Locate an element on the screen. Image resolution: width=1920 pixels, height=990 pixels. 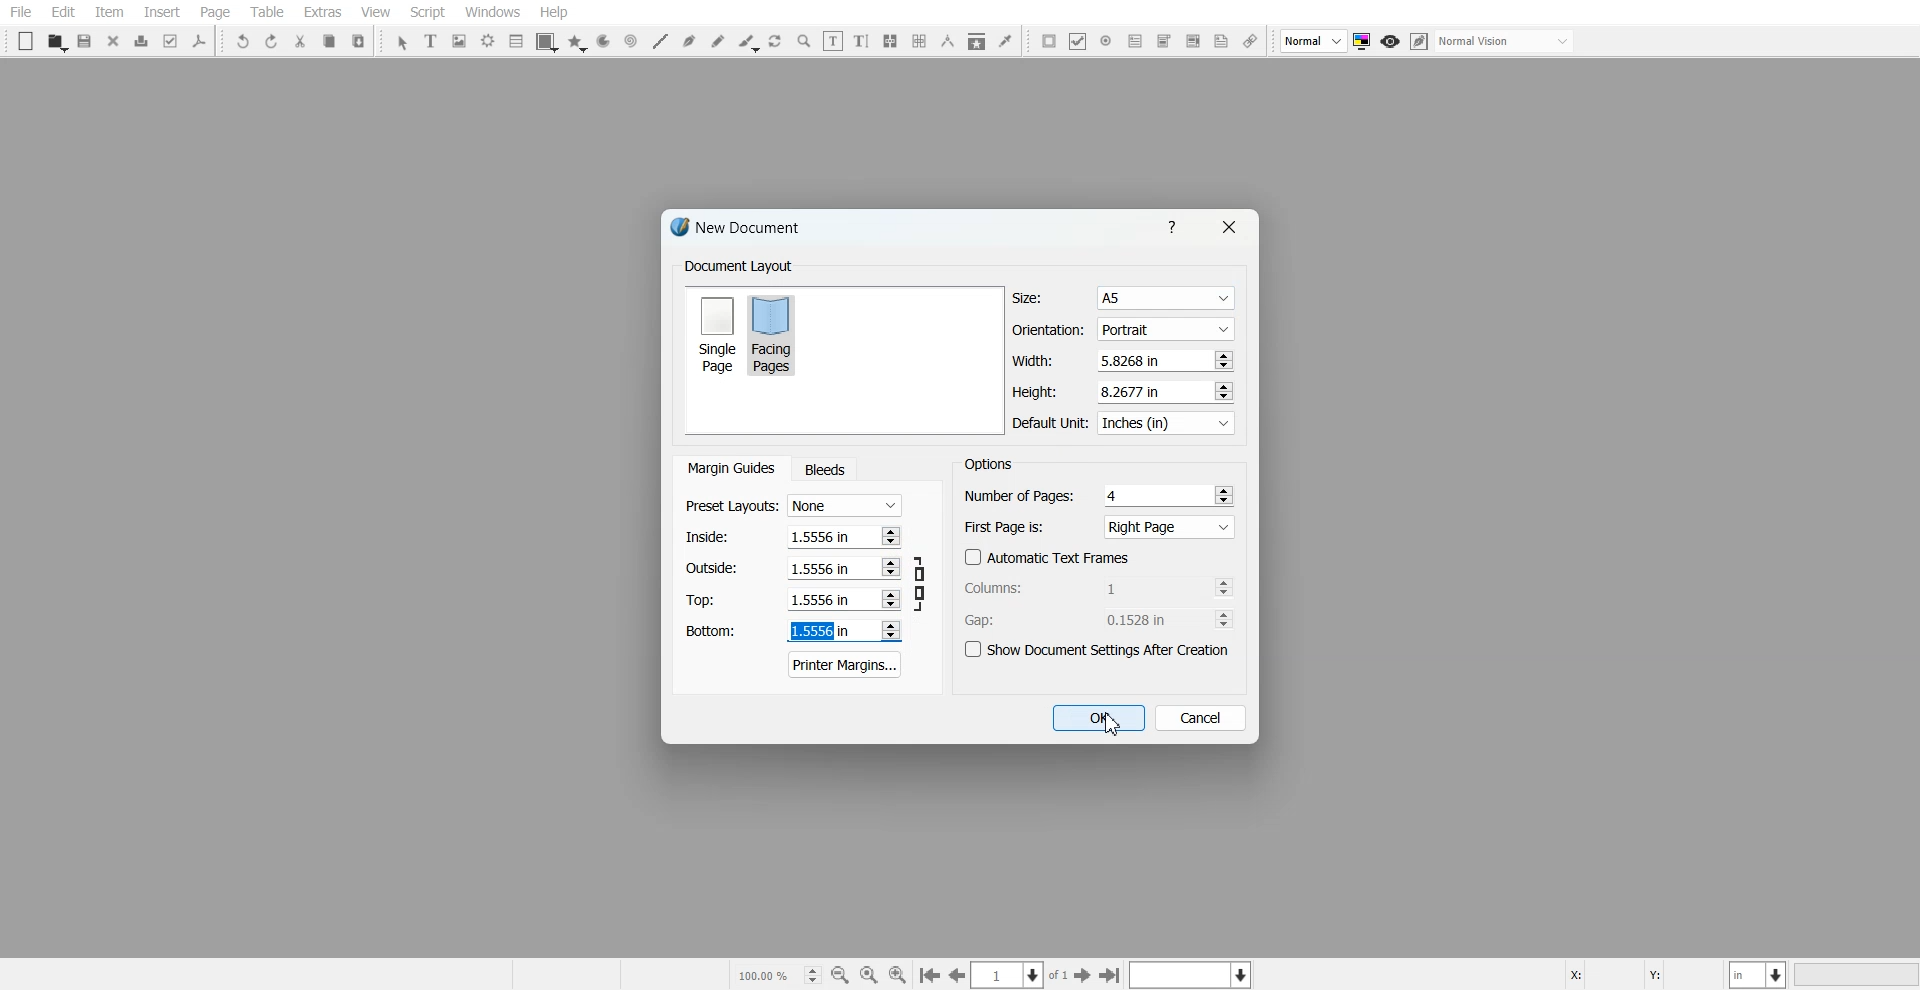
Line is located at coordinates (659, 41).